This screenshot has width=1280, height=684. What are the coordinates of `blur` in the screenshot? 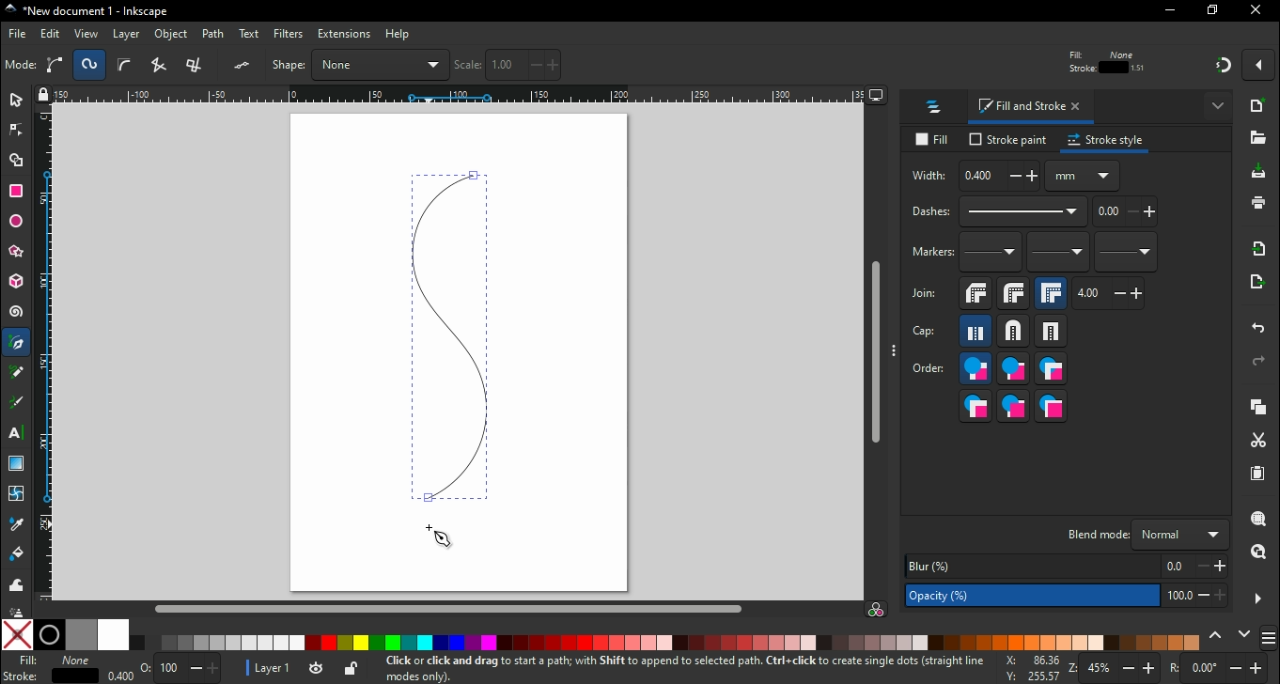 It's located at (1067, 566).